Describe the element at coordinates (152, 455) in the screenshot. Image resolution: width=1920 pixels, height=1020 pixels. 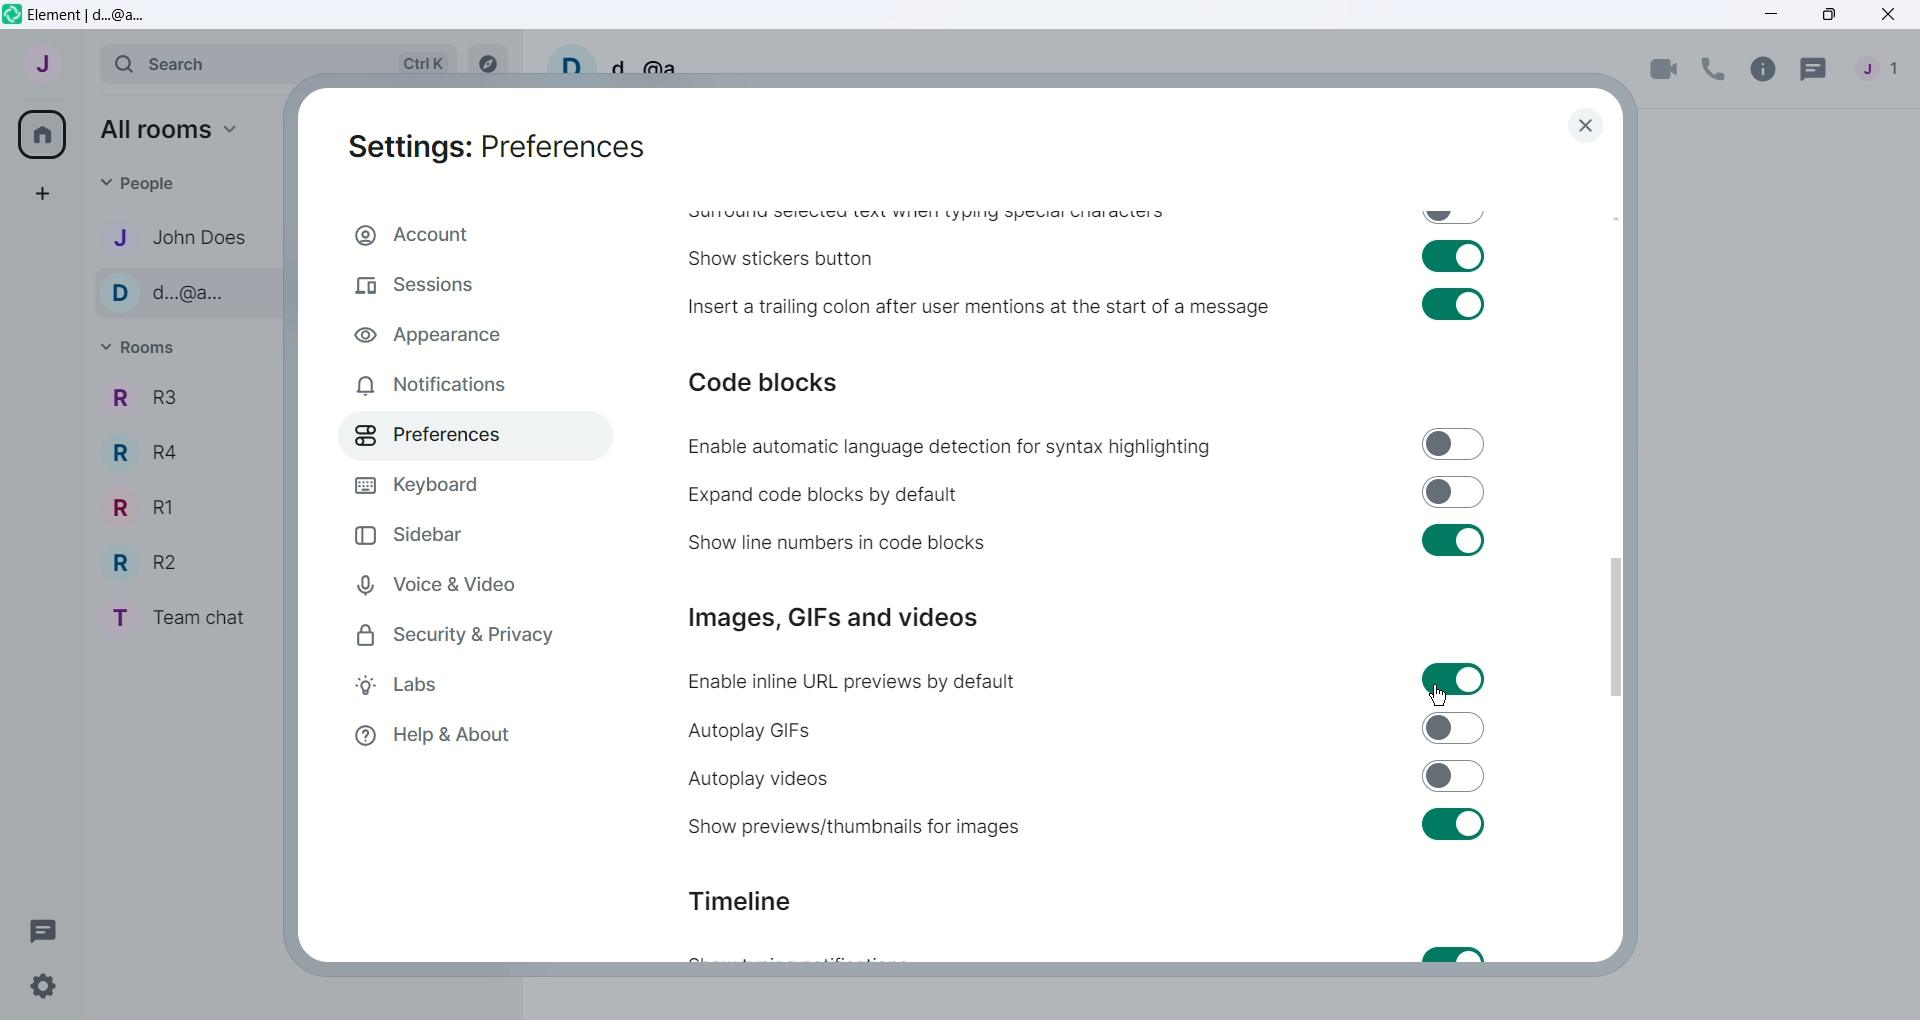
I see `R4 - Room Name` at that location.